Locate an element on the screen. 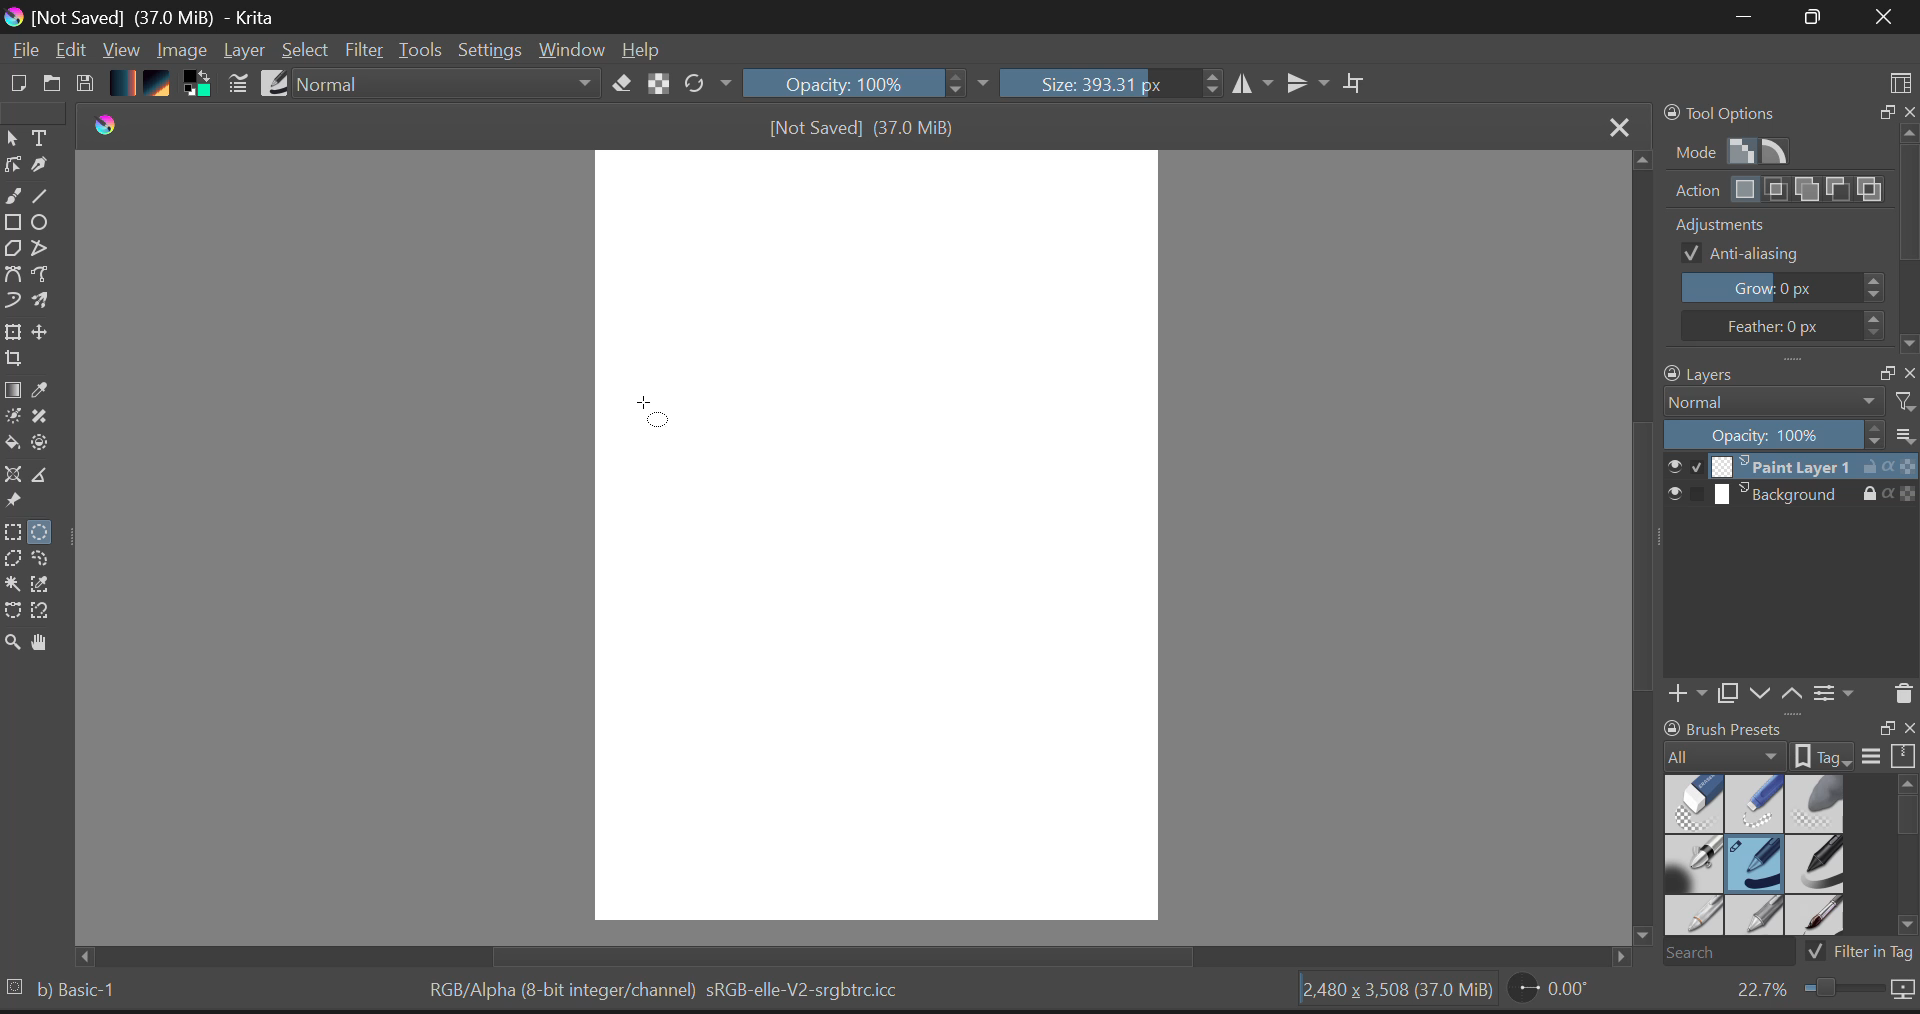 This screenshot has width=1920, height=1014. Refresh is located at coordinates (707, 85).